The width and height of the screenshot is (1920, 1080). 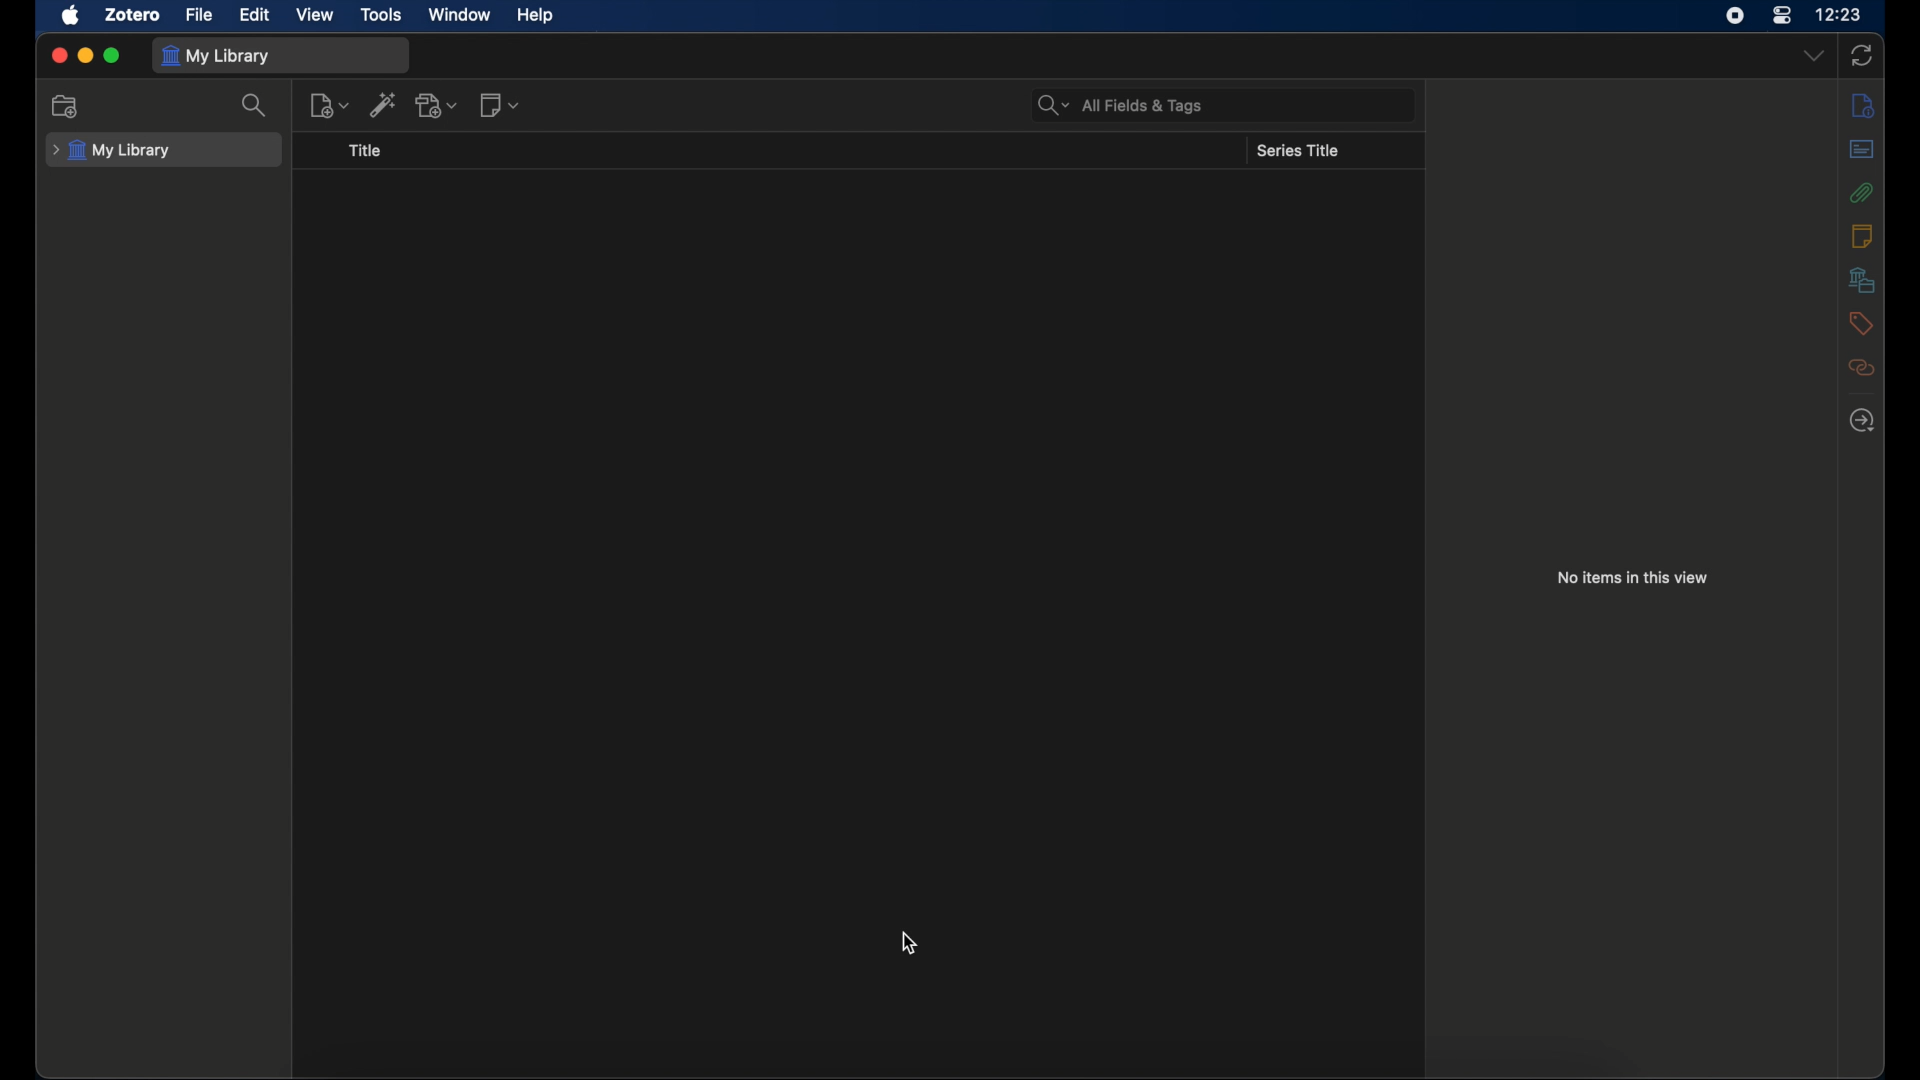 I want to click on attachments, so click(x=1861, y=192).